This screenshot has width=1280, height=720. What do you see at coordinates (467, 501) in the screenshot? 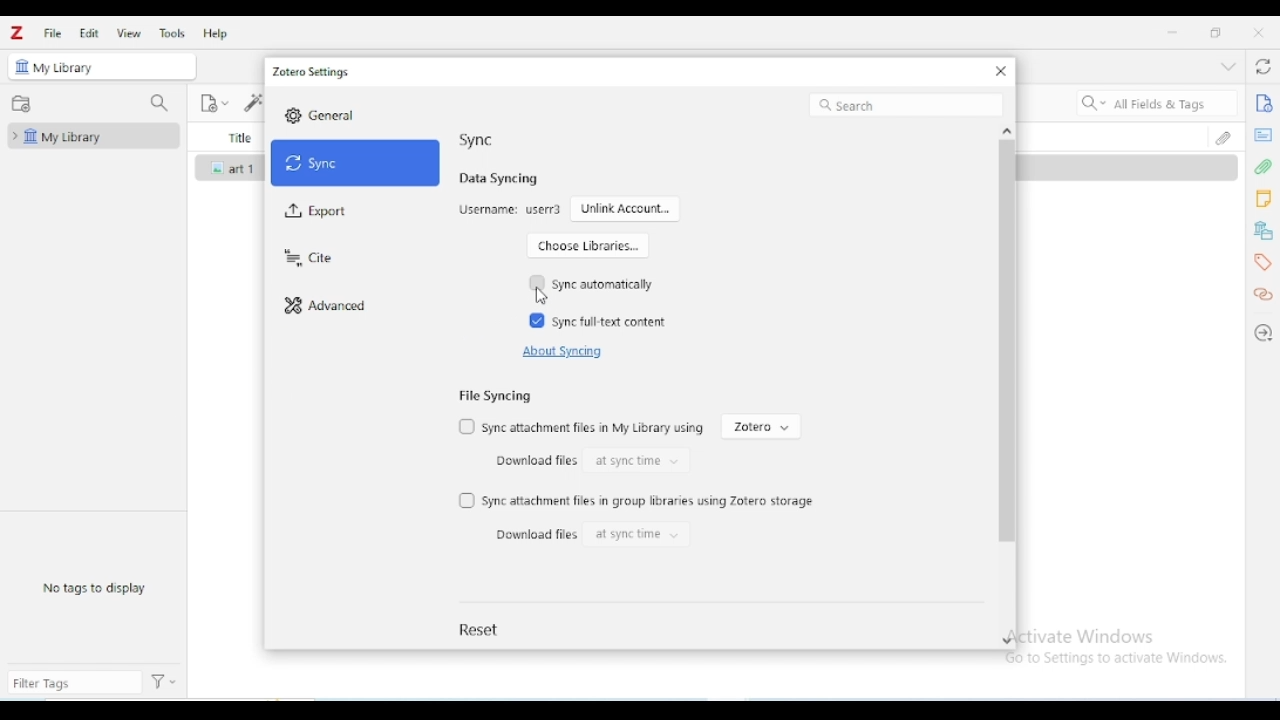
I see `Checkbox ` at bounding box center [467, 501].